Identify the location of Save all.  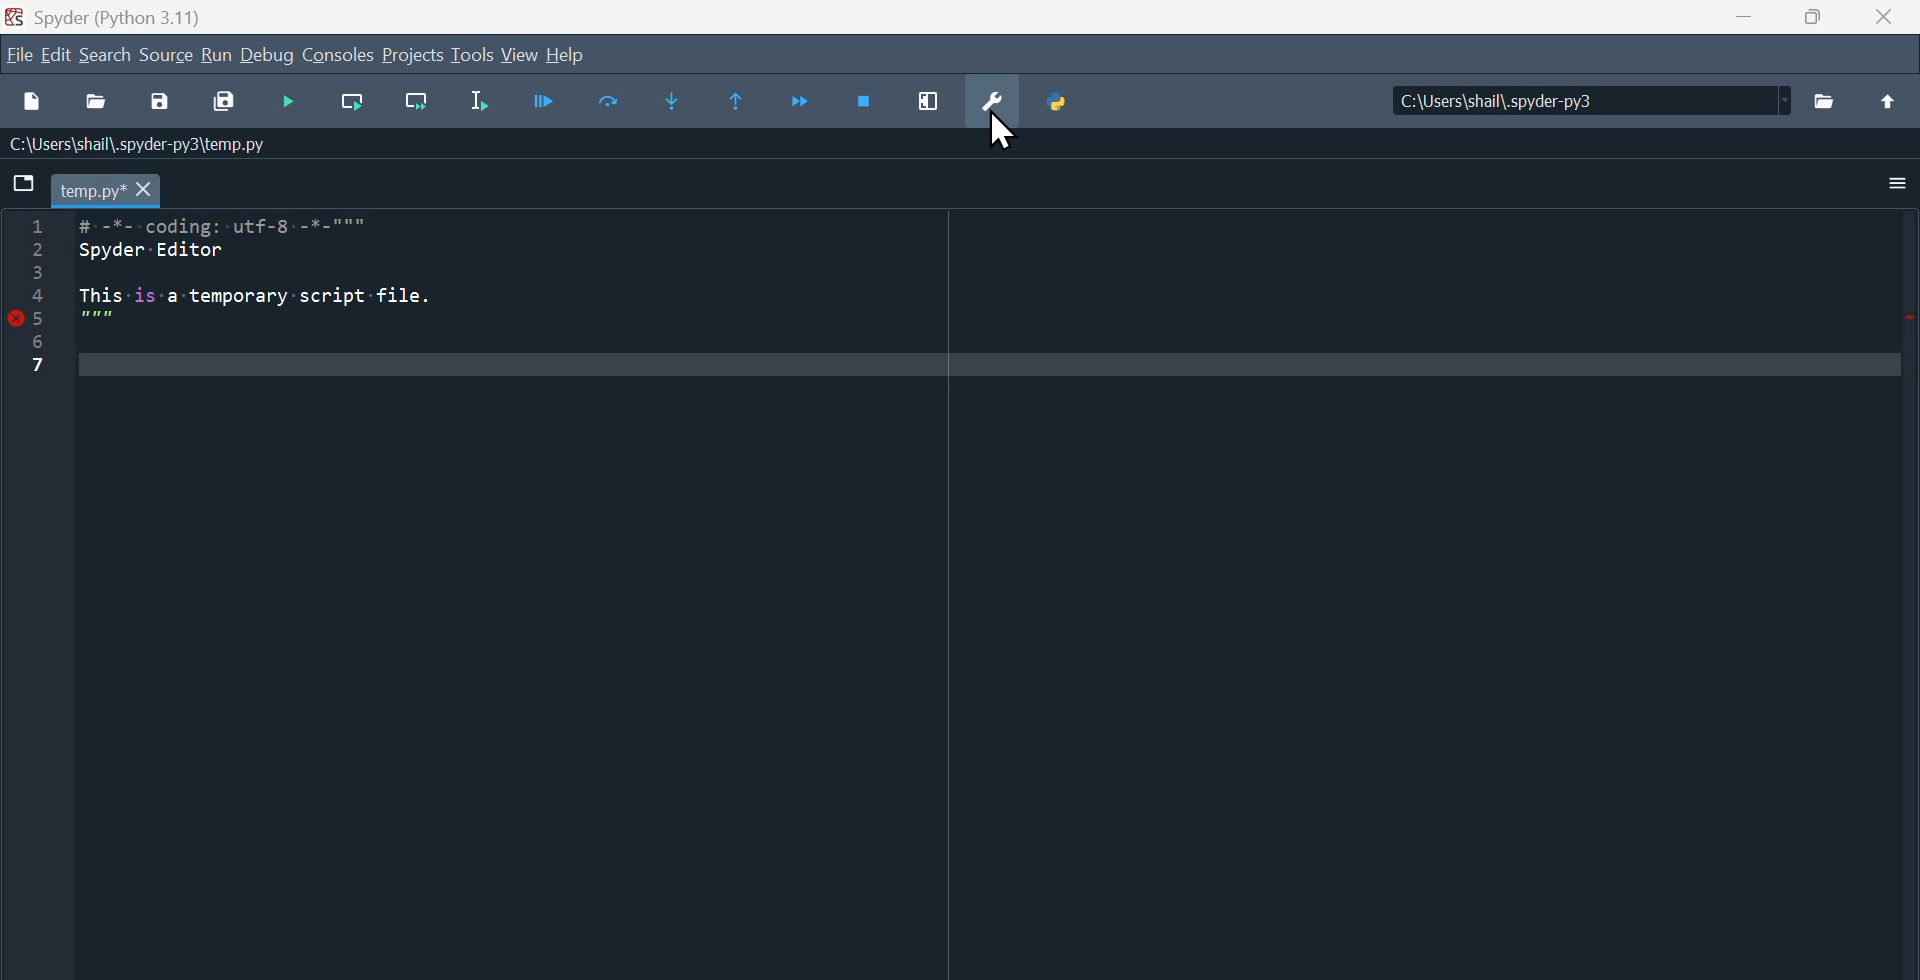
(221, 105).